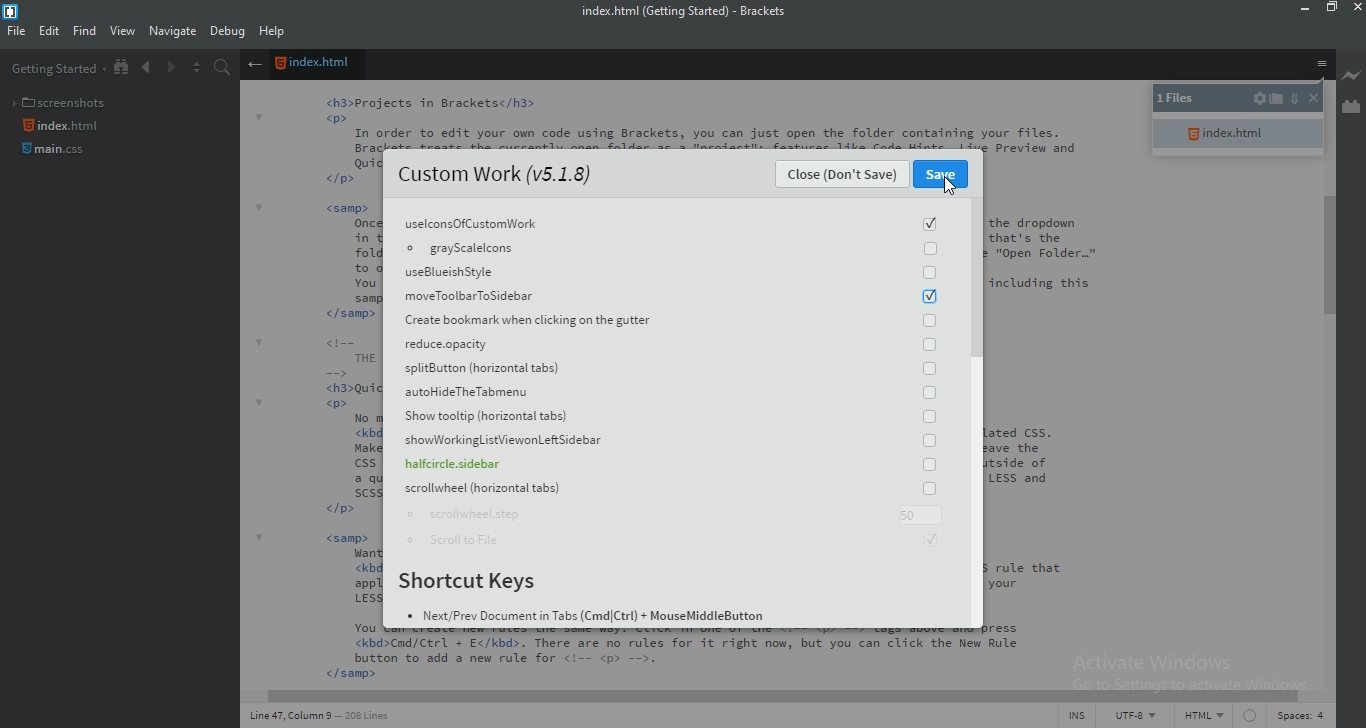 Image resolution: width=1366 pixels, height=728 pixels. I want to click on Screenshots, so click(63, 100).